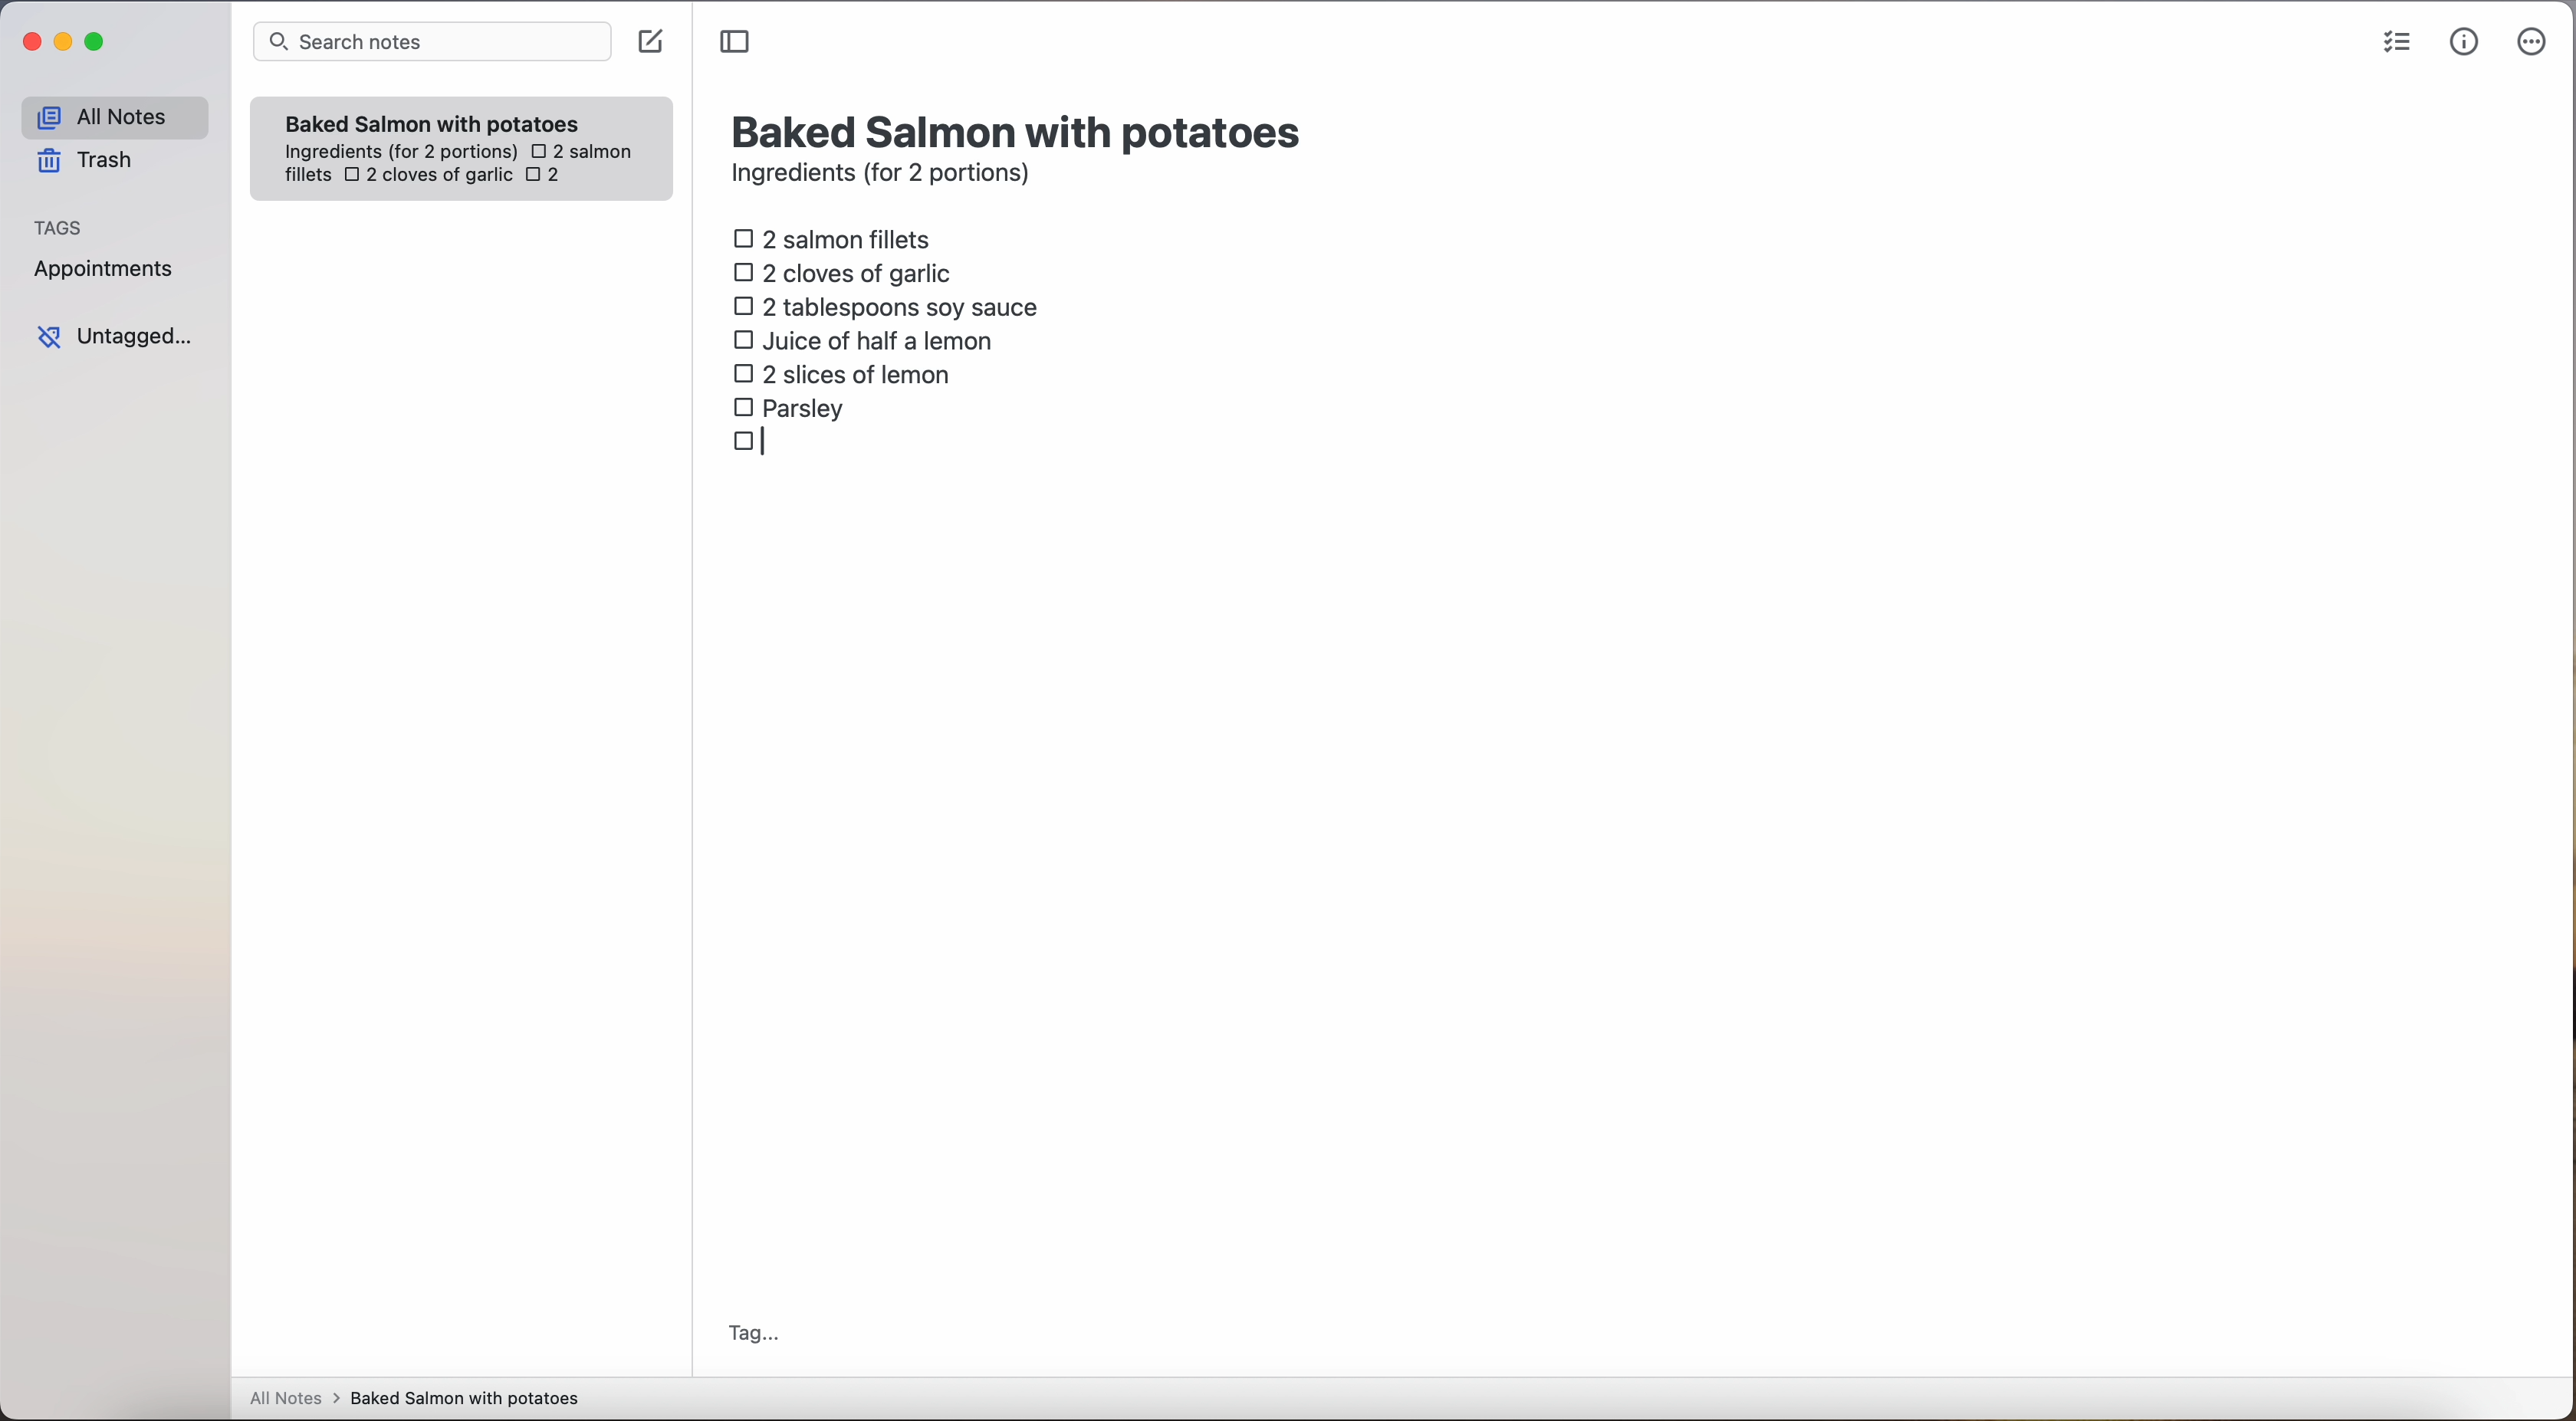 Image resolution: width=2576 pixels, height=1421 pixels. I want to click on parsley, so click(789, 406).